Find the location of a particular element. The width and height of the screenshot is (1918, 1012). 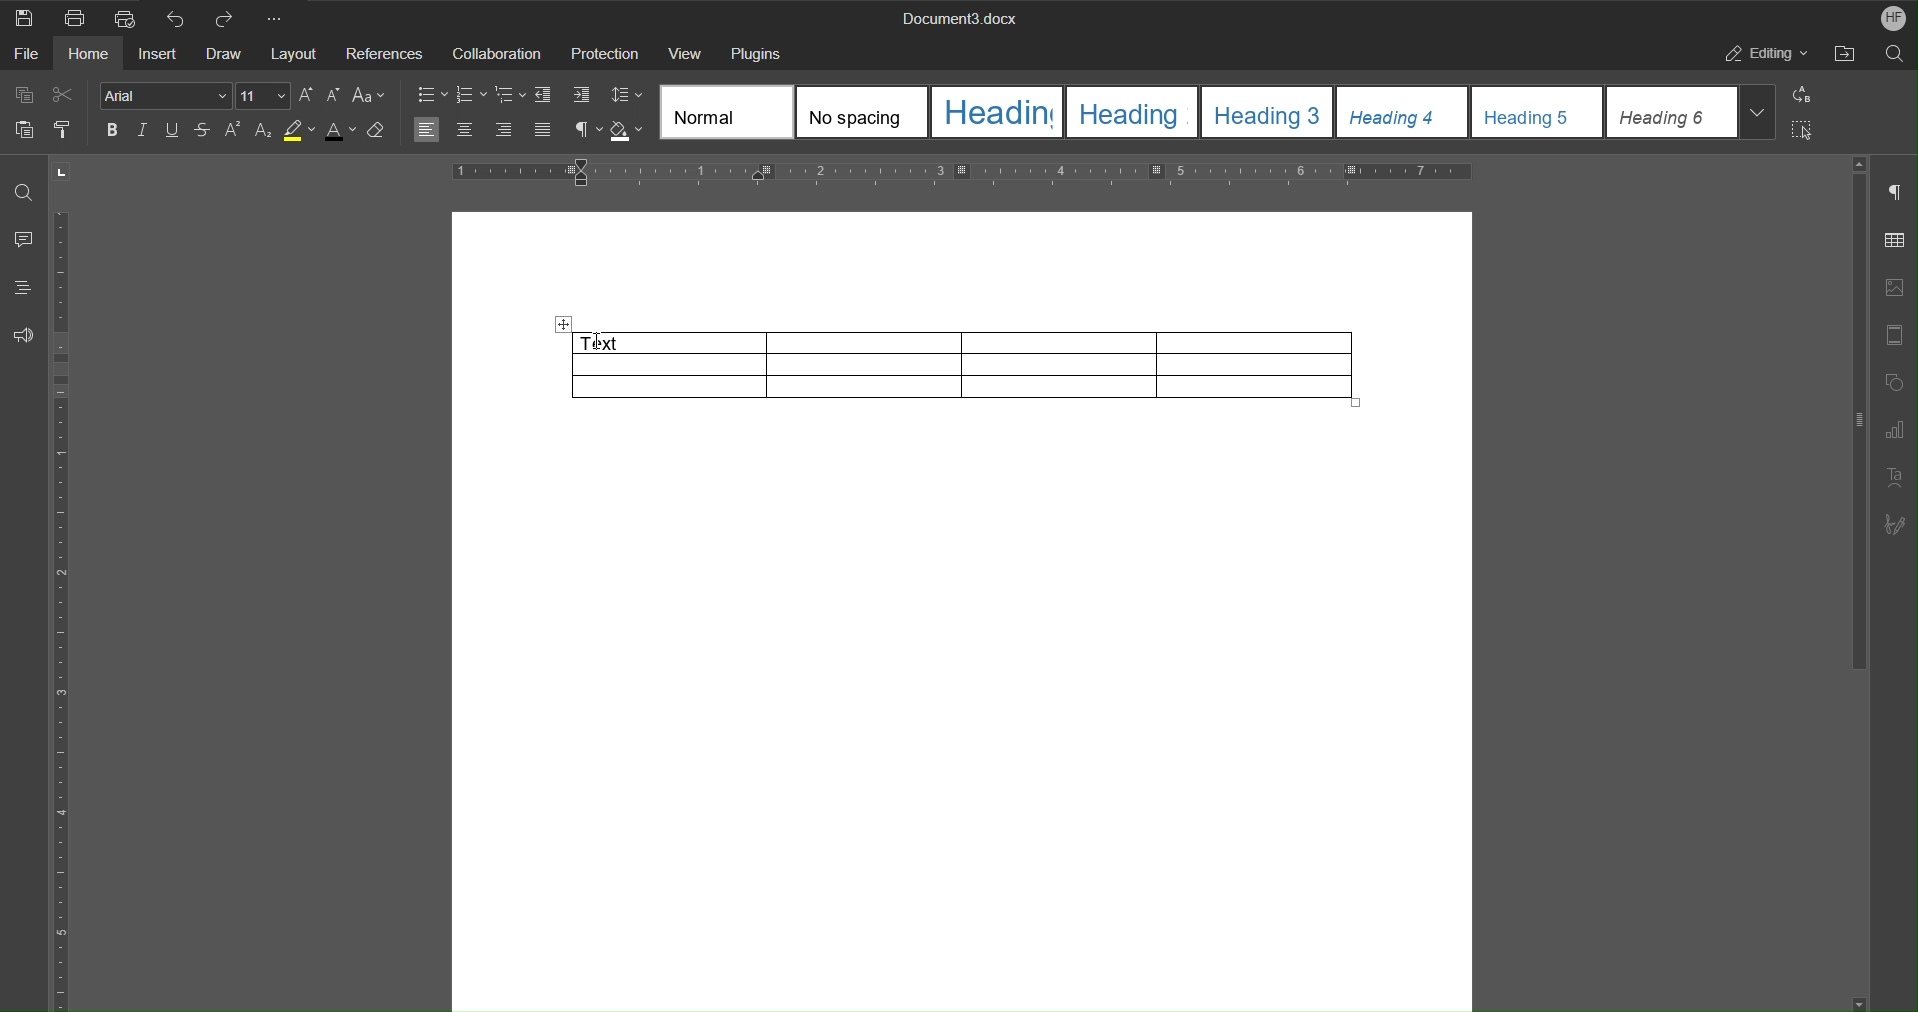

insertion cursor is located at coordinates (599, 340).